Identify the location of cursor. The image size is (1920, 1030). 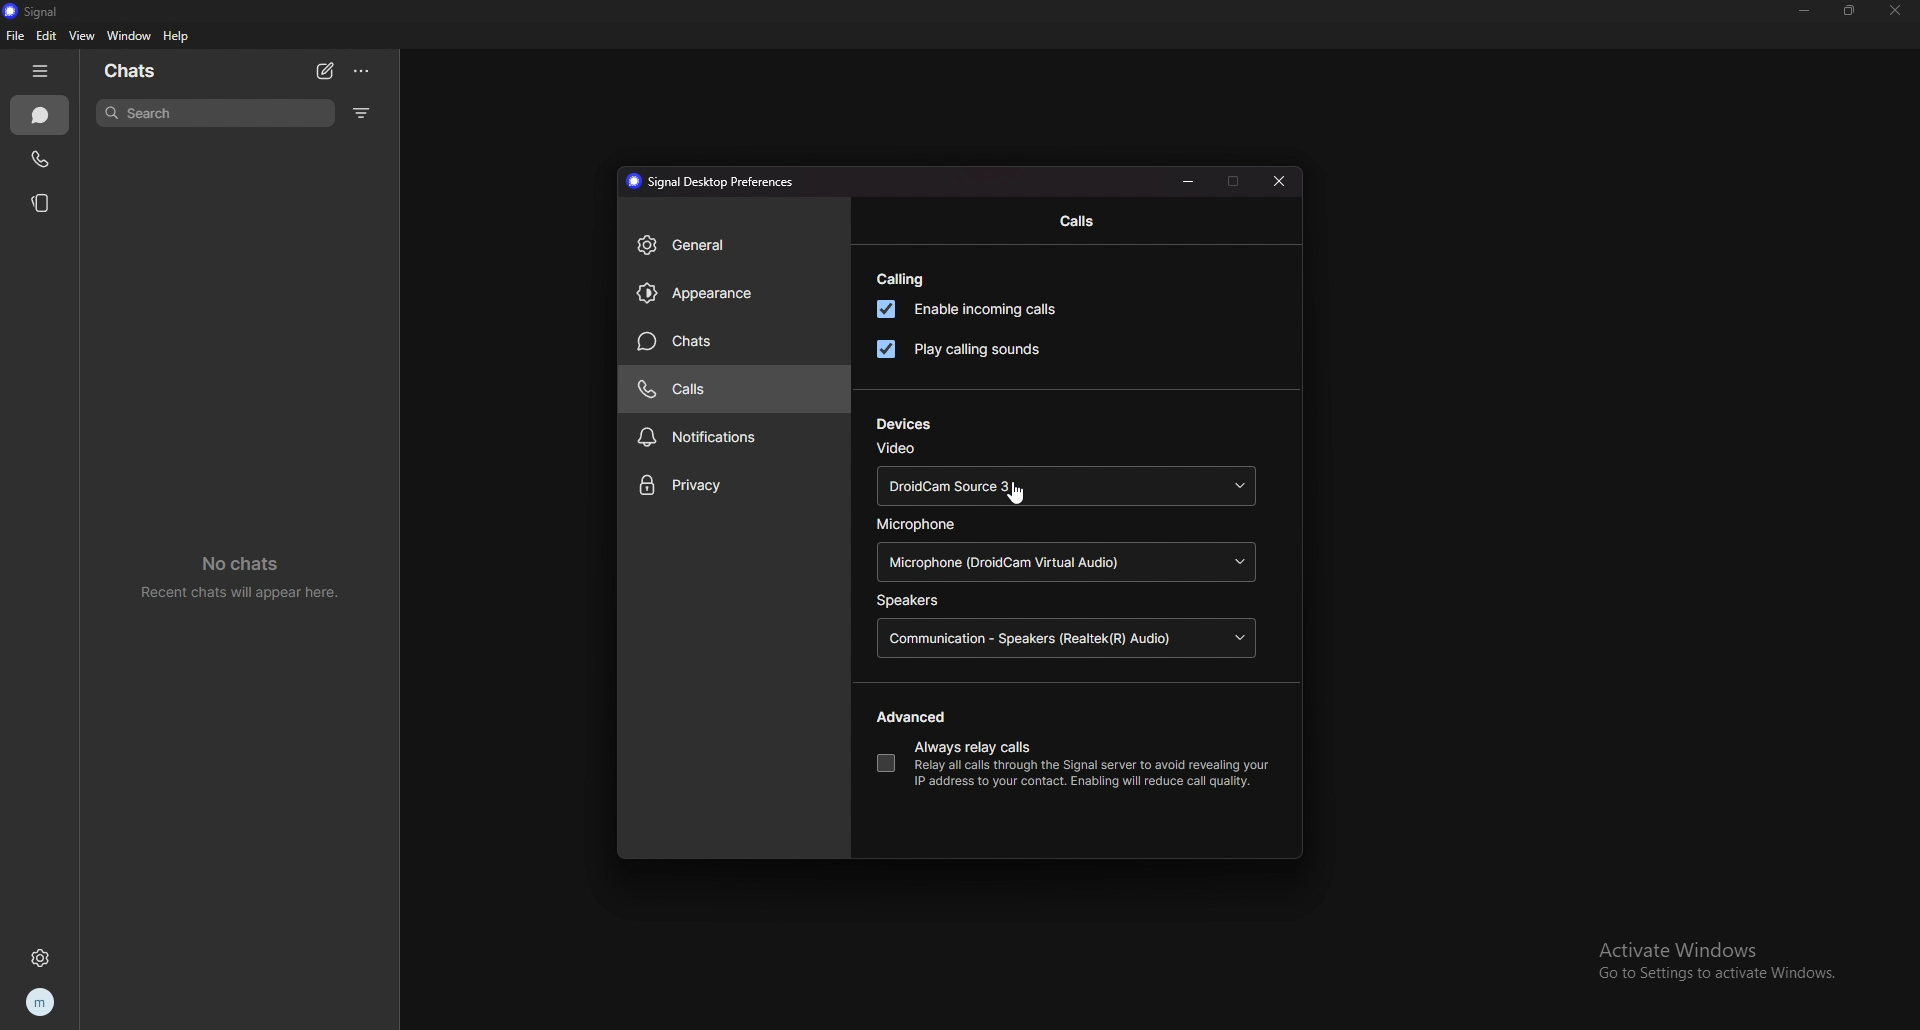
(1020, 497).